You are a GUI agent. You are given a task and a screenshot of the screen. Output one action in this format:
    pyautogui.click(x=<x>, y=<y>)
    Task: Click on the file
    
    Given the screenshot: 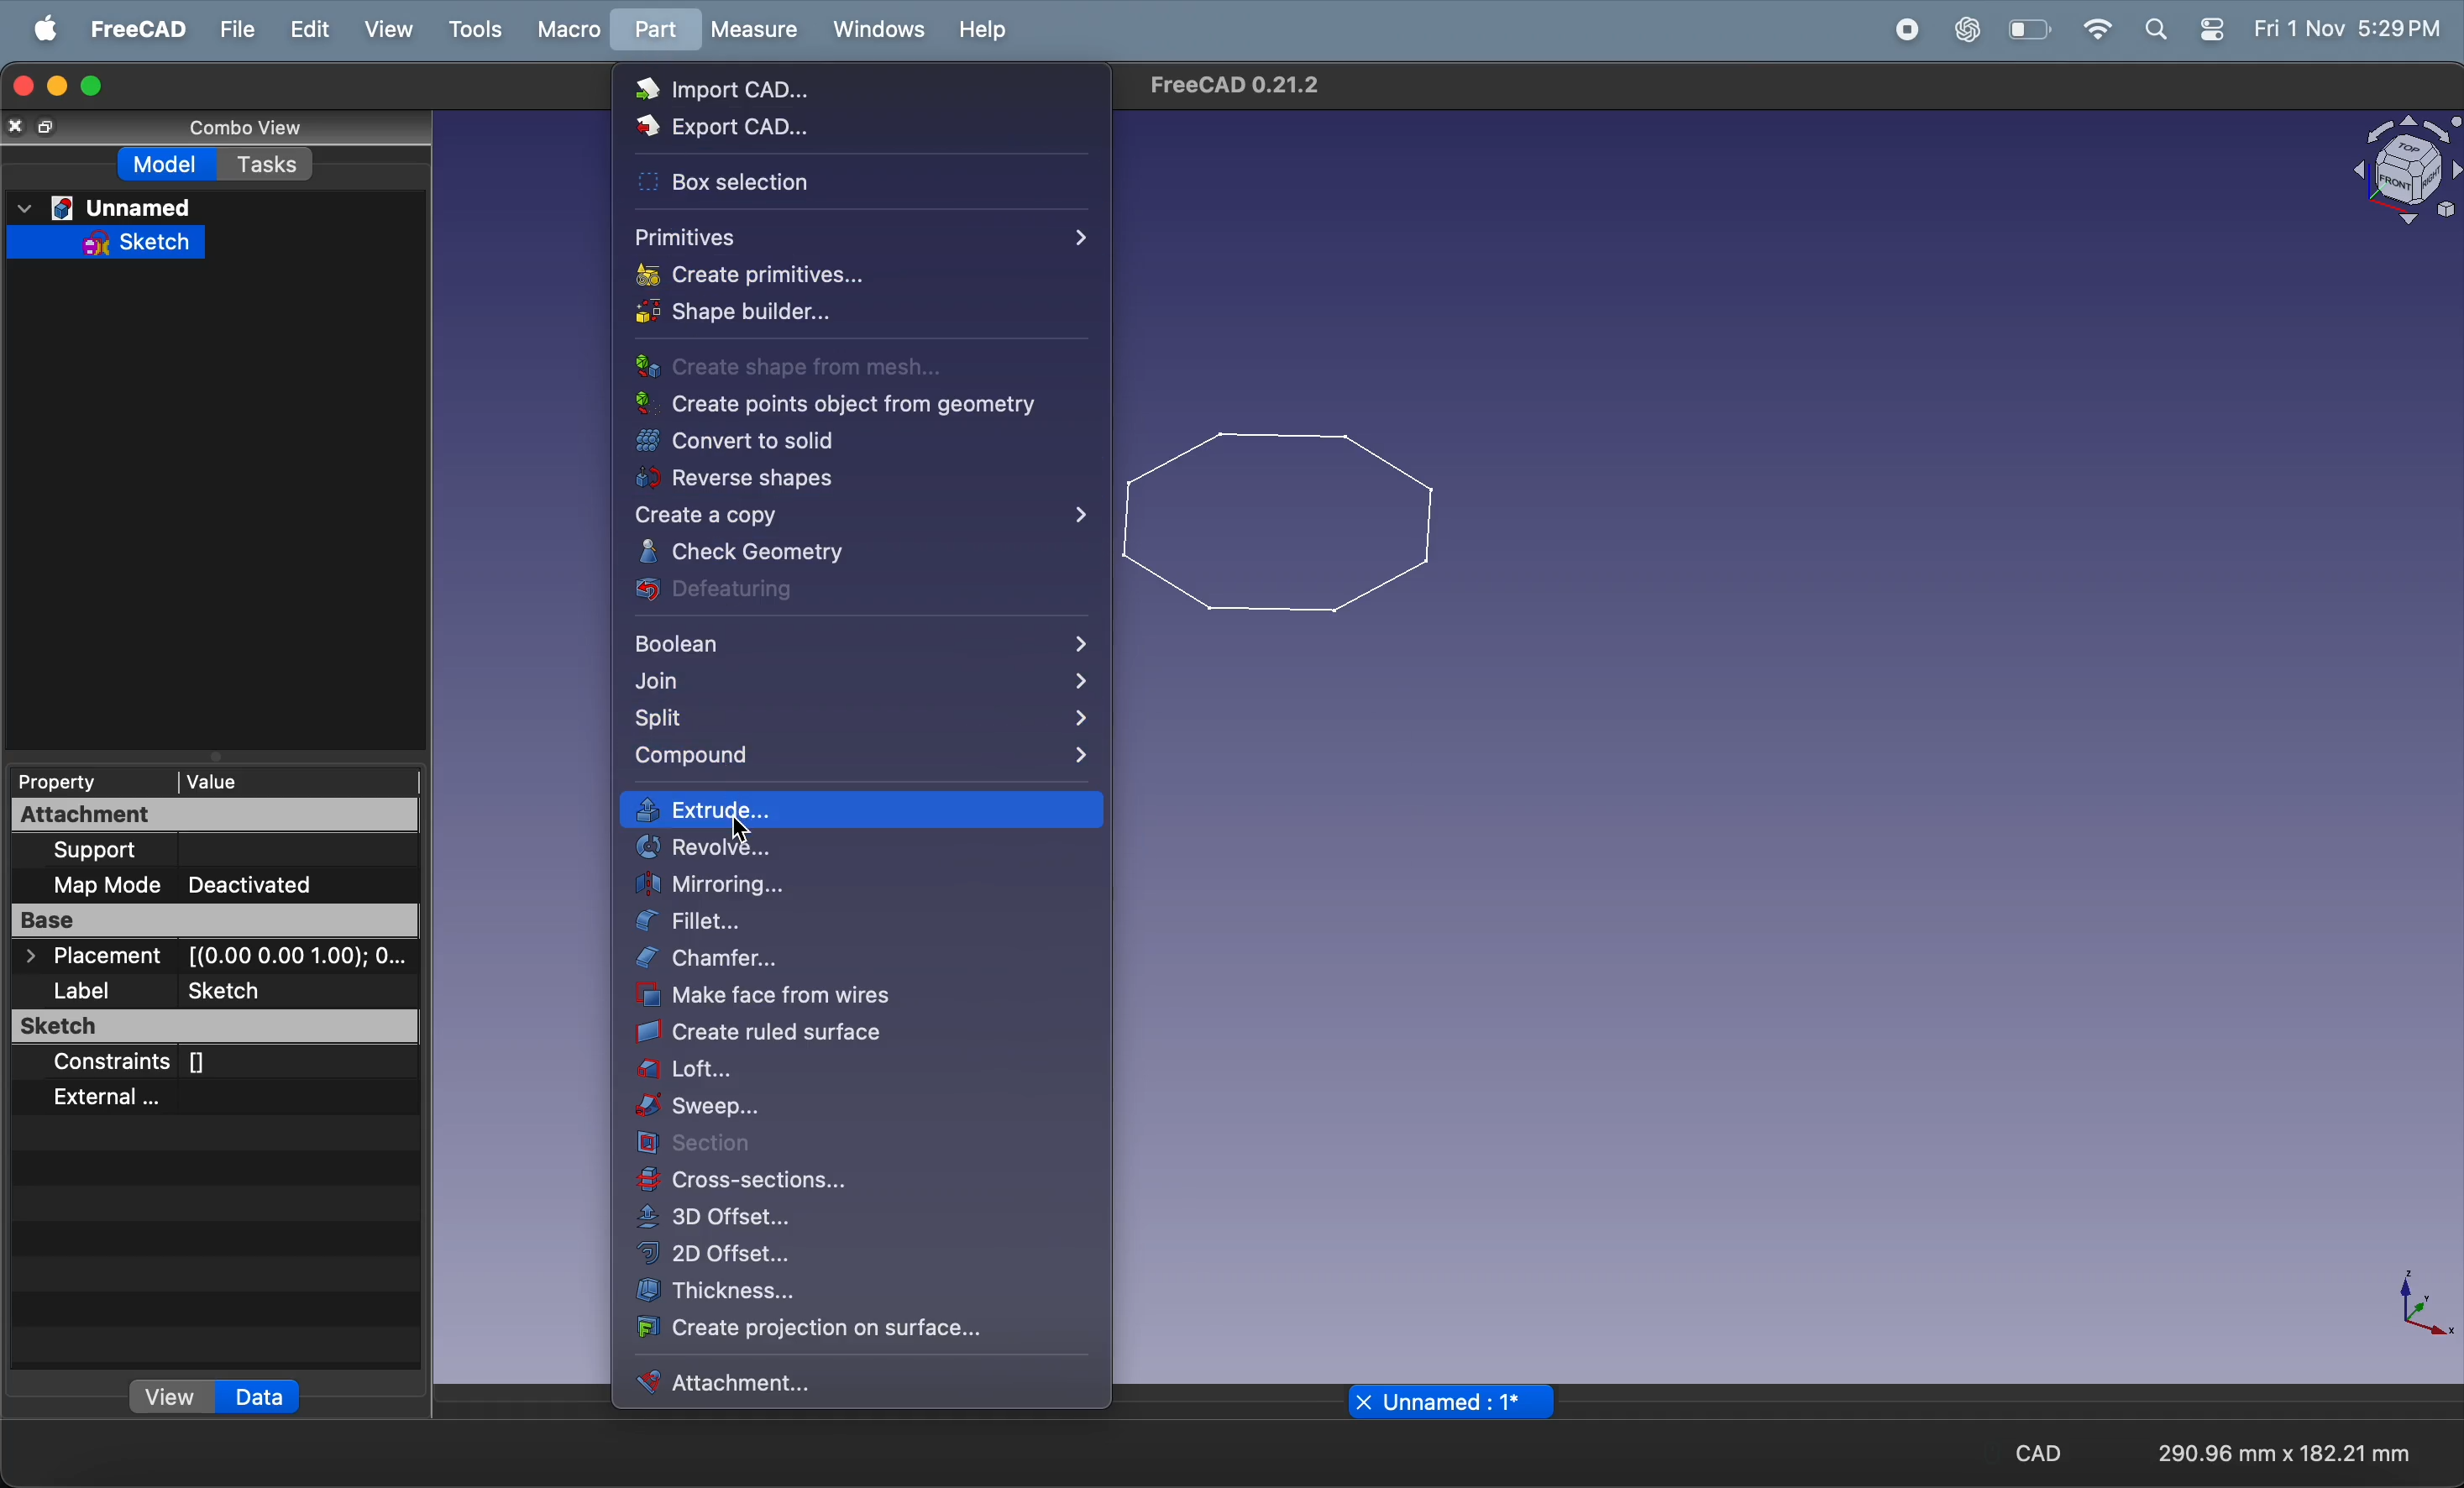 What is the action you would take?
    pyautogui.click(x=235, y=27)
    